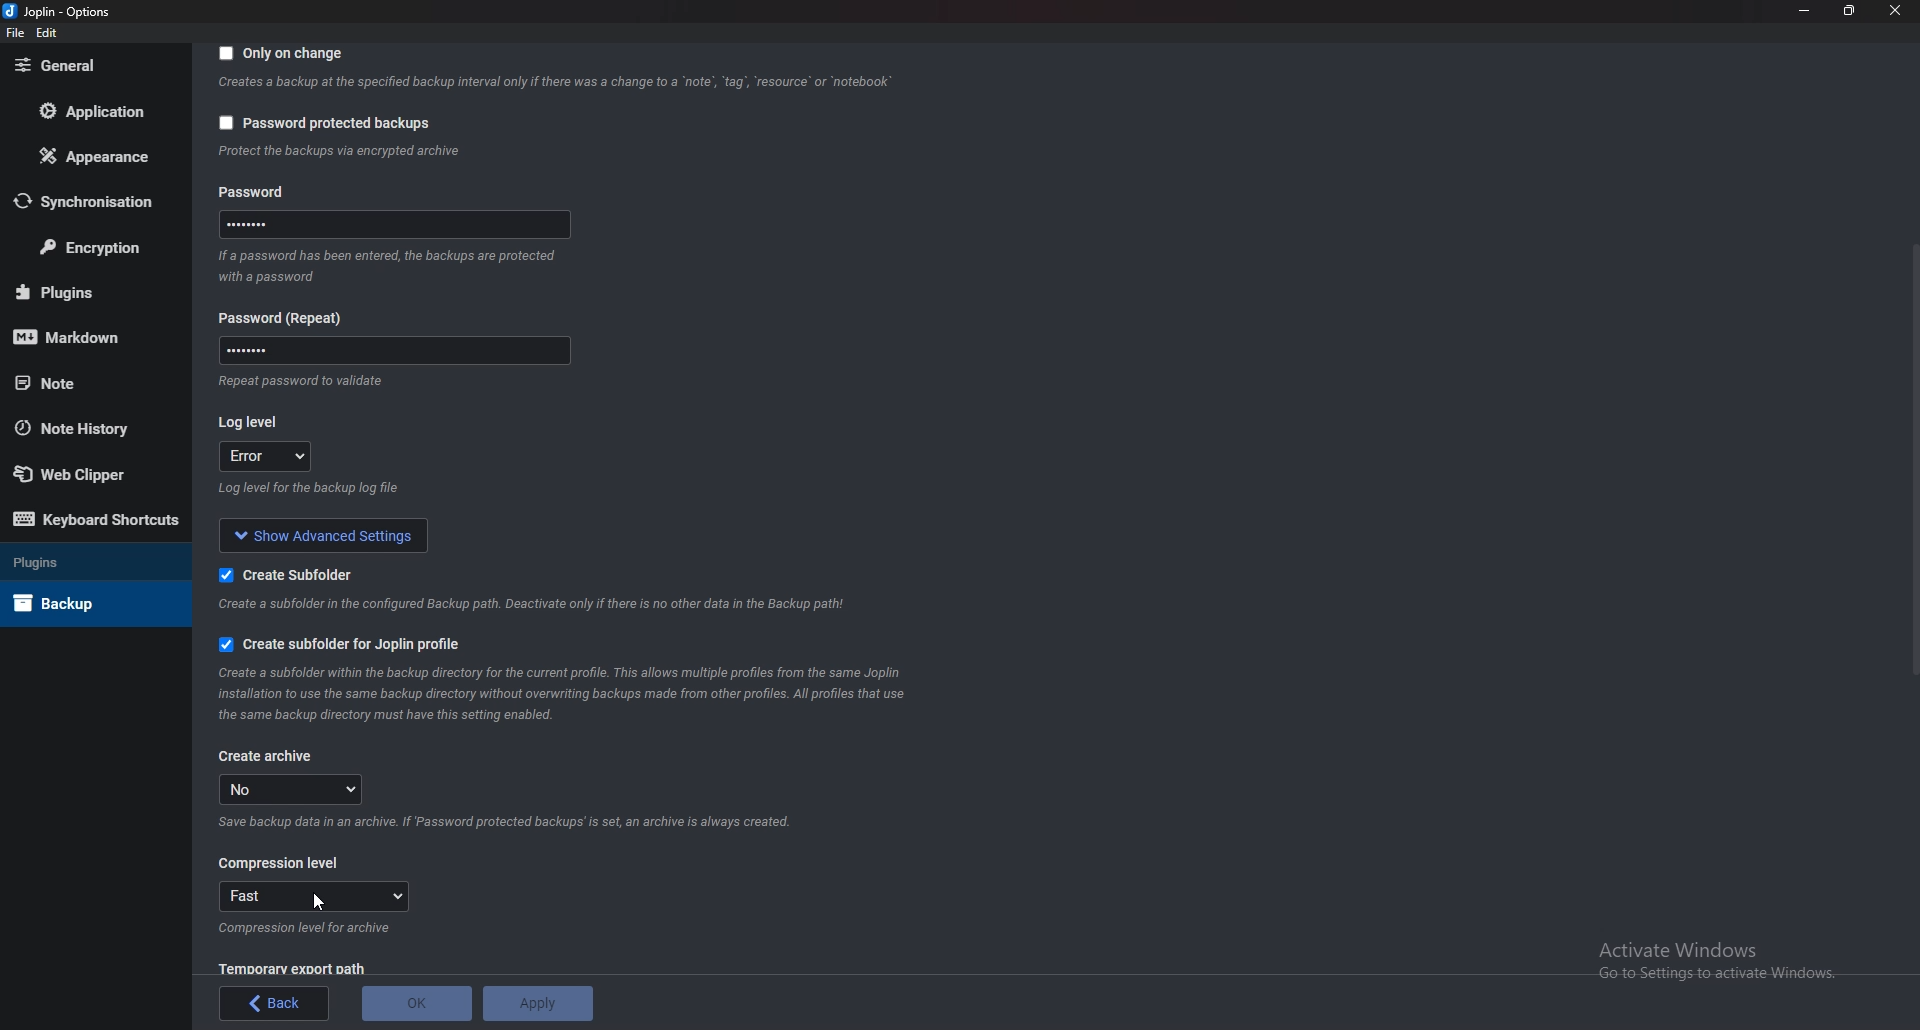 The width and height of the screenshot is (1920, 1030). Describe the element at coordinates (251, 419) in the screenshot. I see `Log level` at that location.